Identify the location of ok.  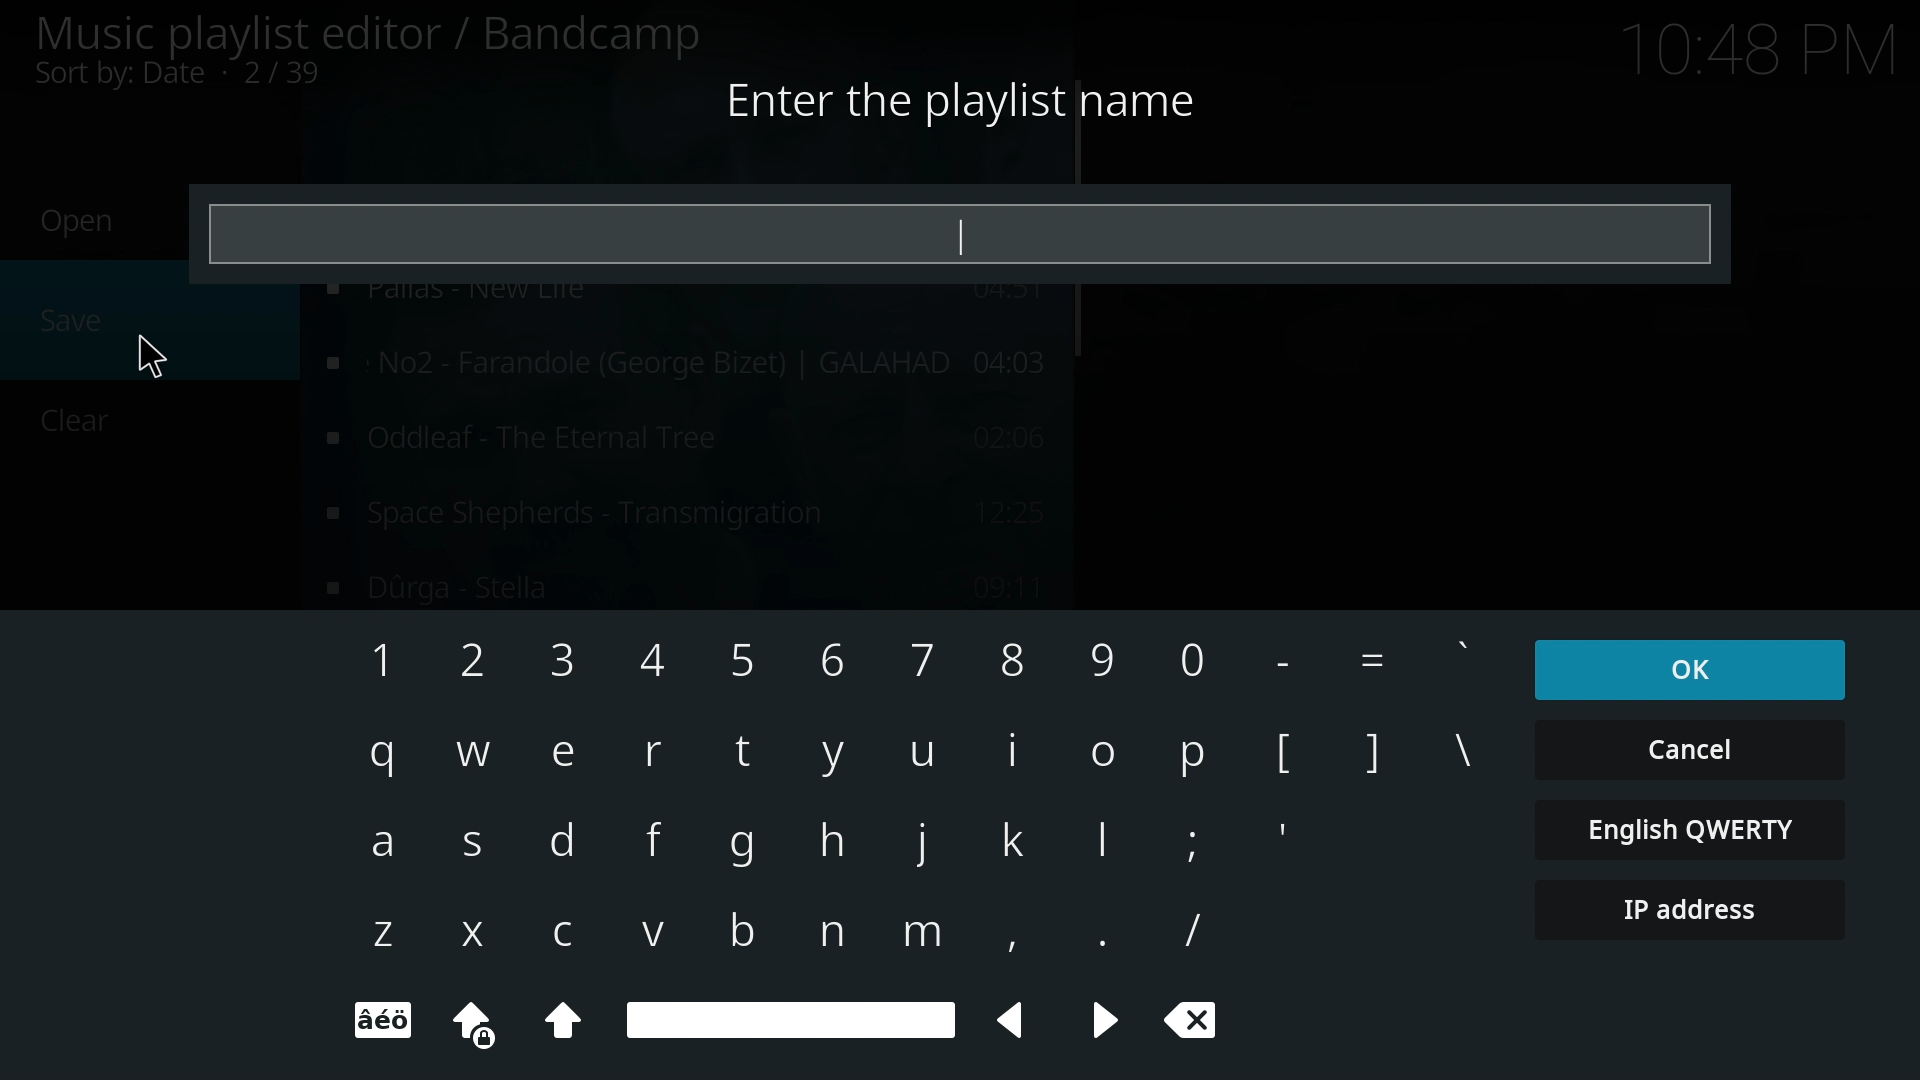
(1695, 669).